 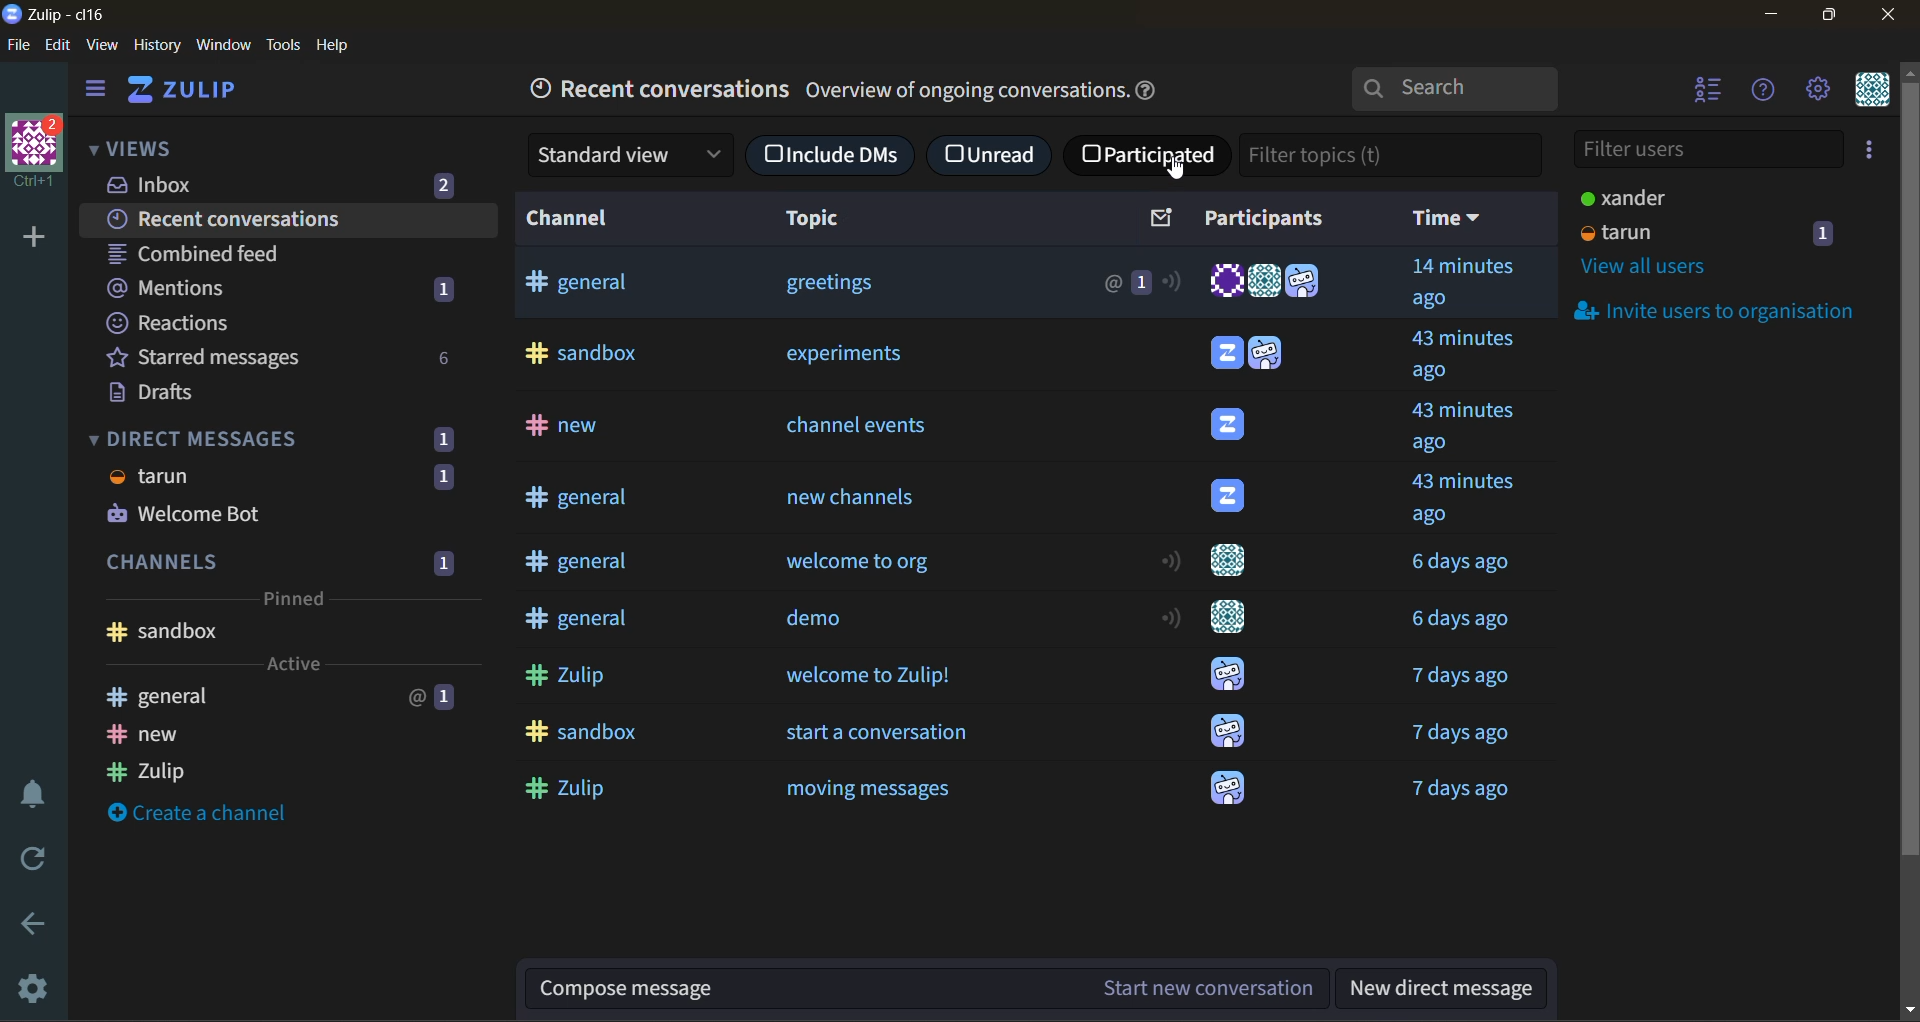 I want to click on user, so click(x=1231, y=618).